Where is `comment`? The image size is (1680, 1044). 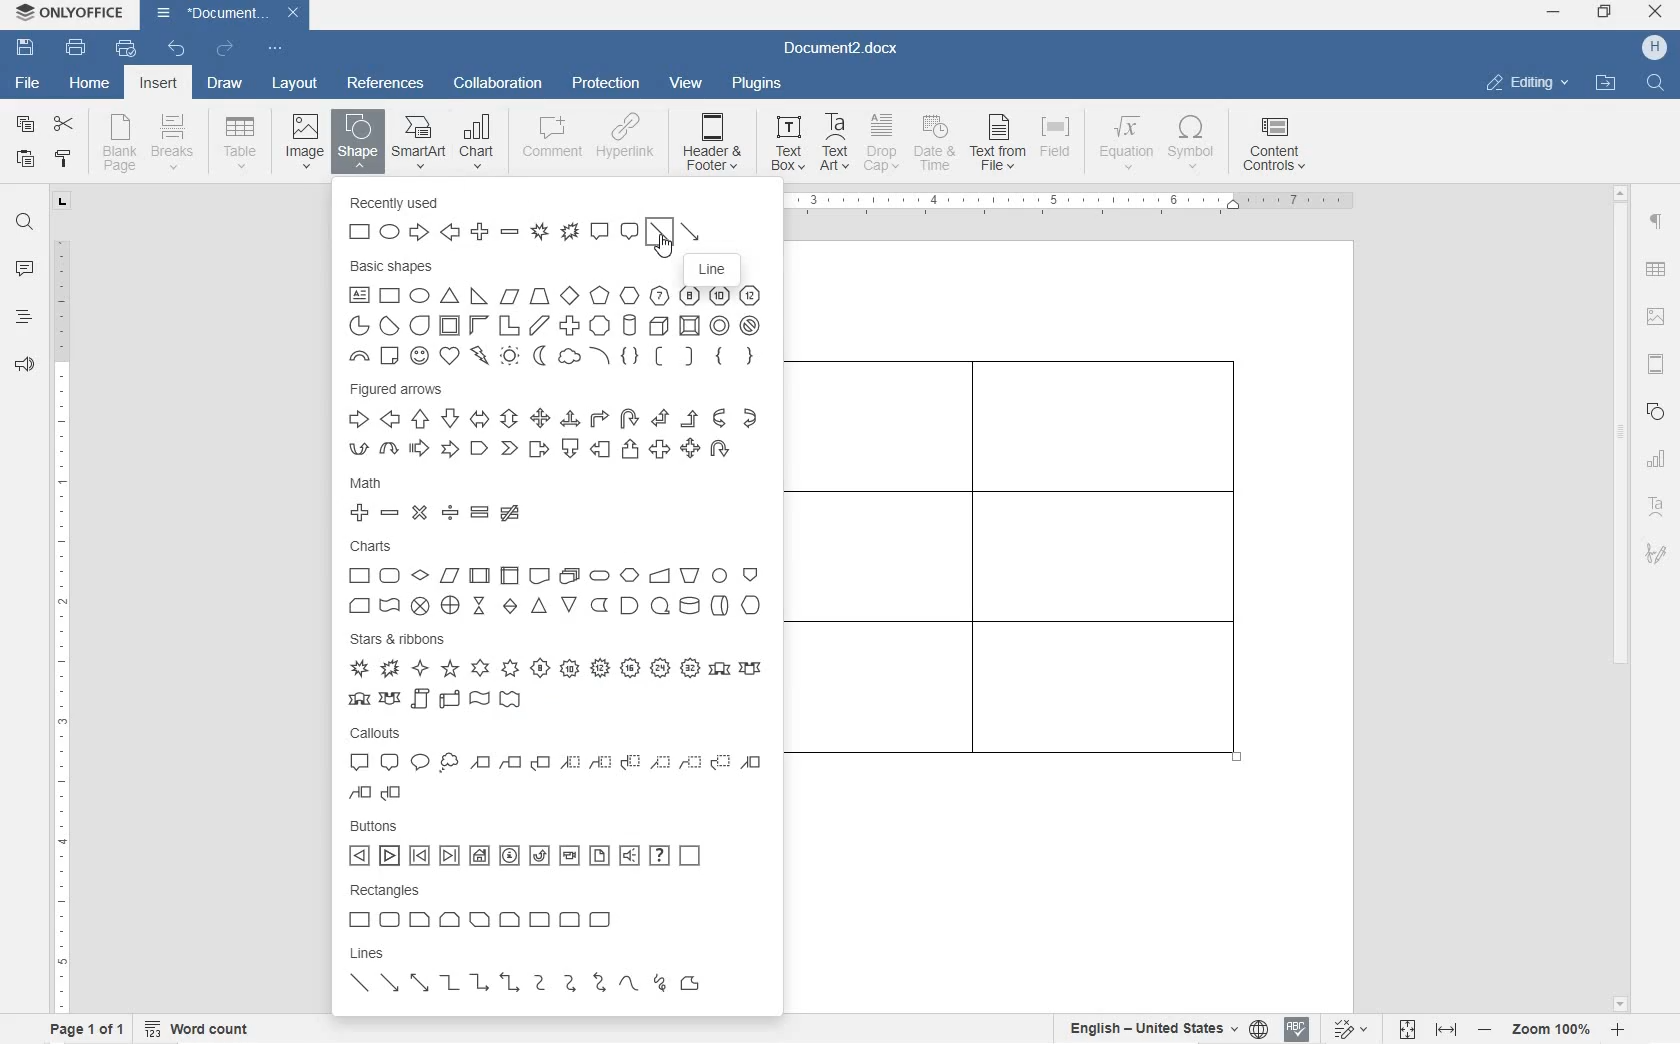
comment is located at coordinates (25, 270).